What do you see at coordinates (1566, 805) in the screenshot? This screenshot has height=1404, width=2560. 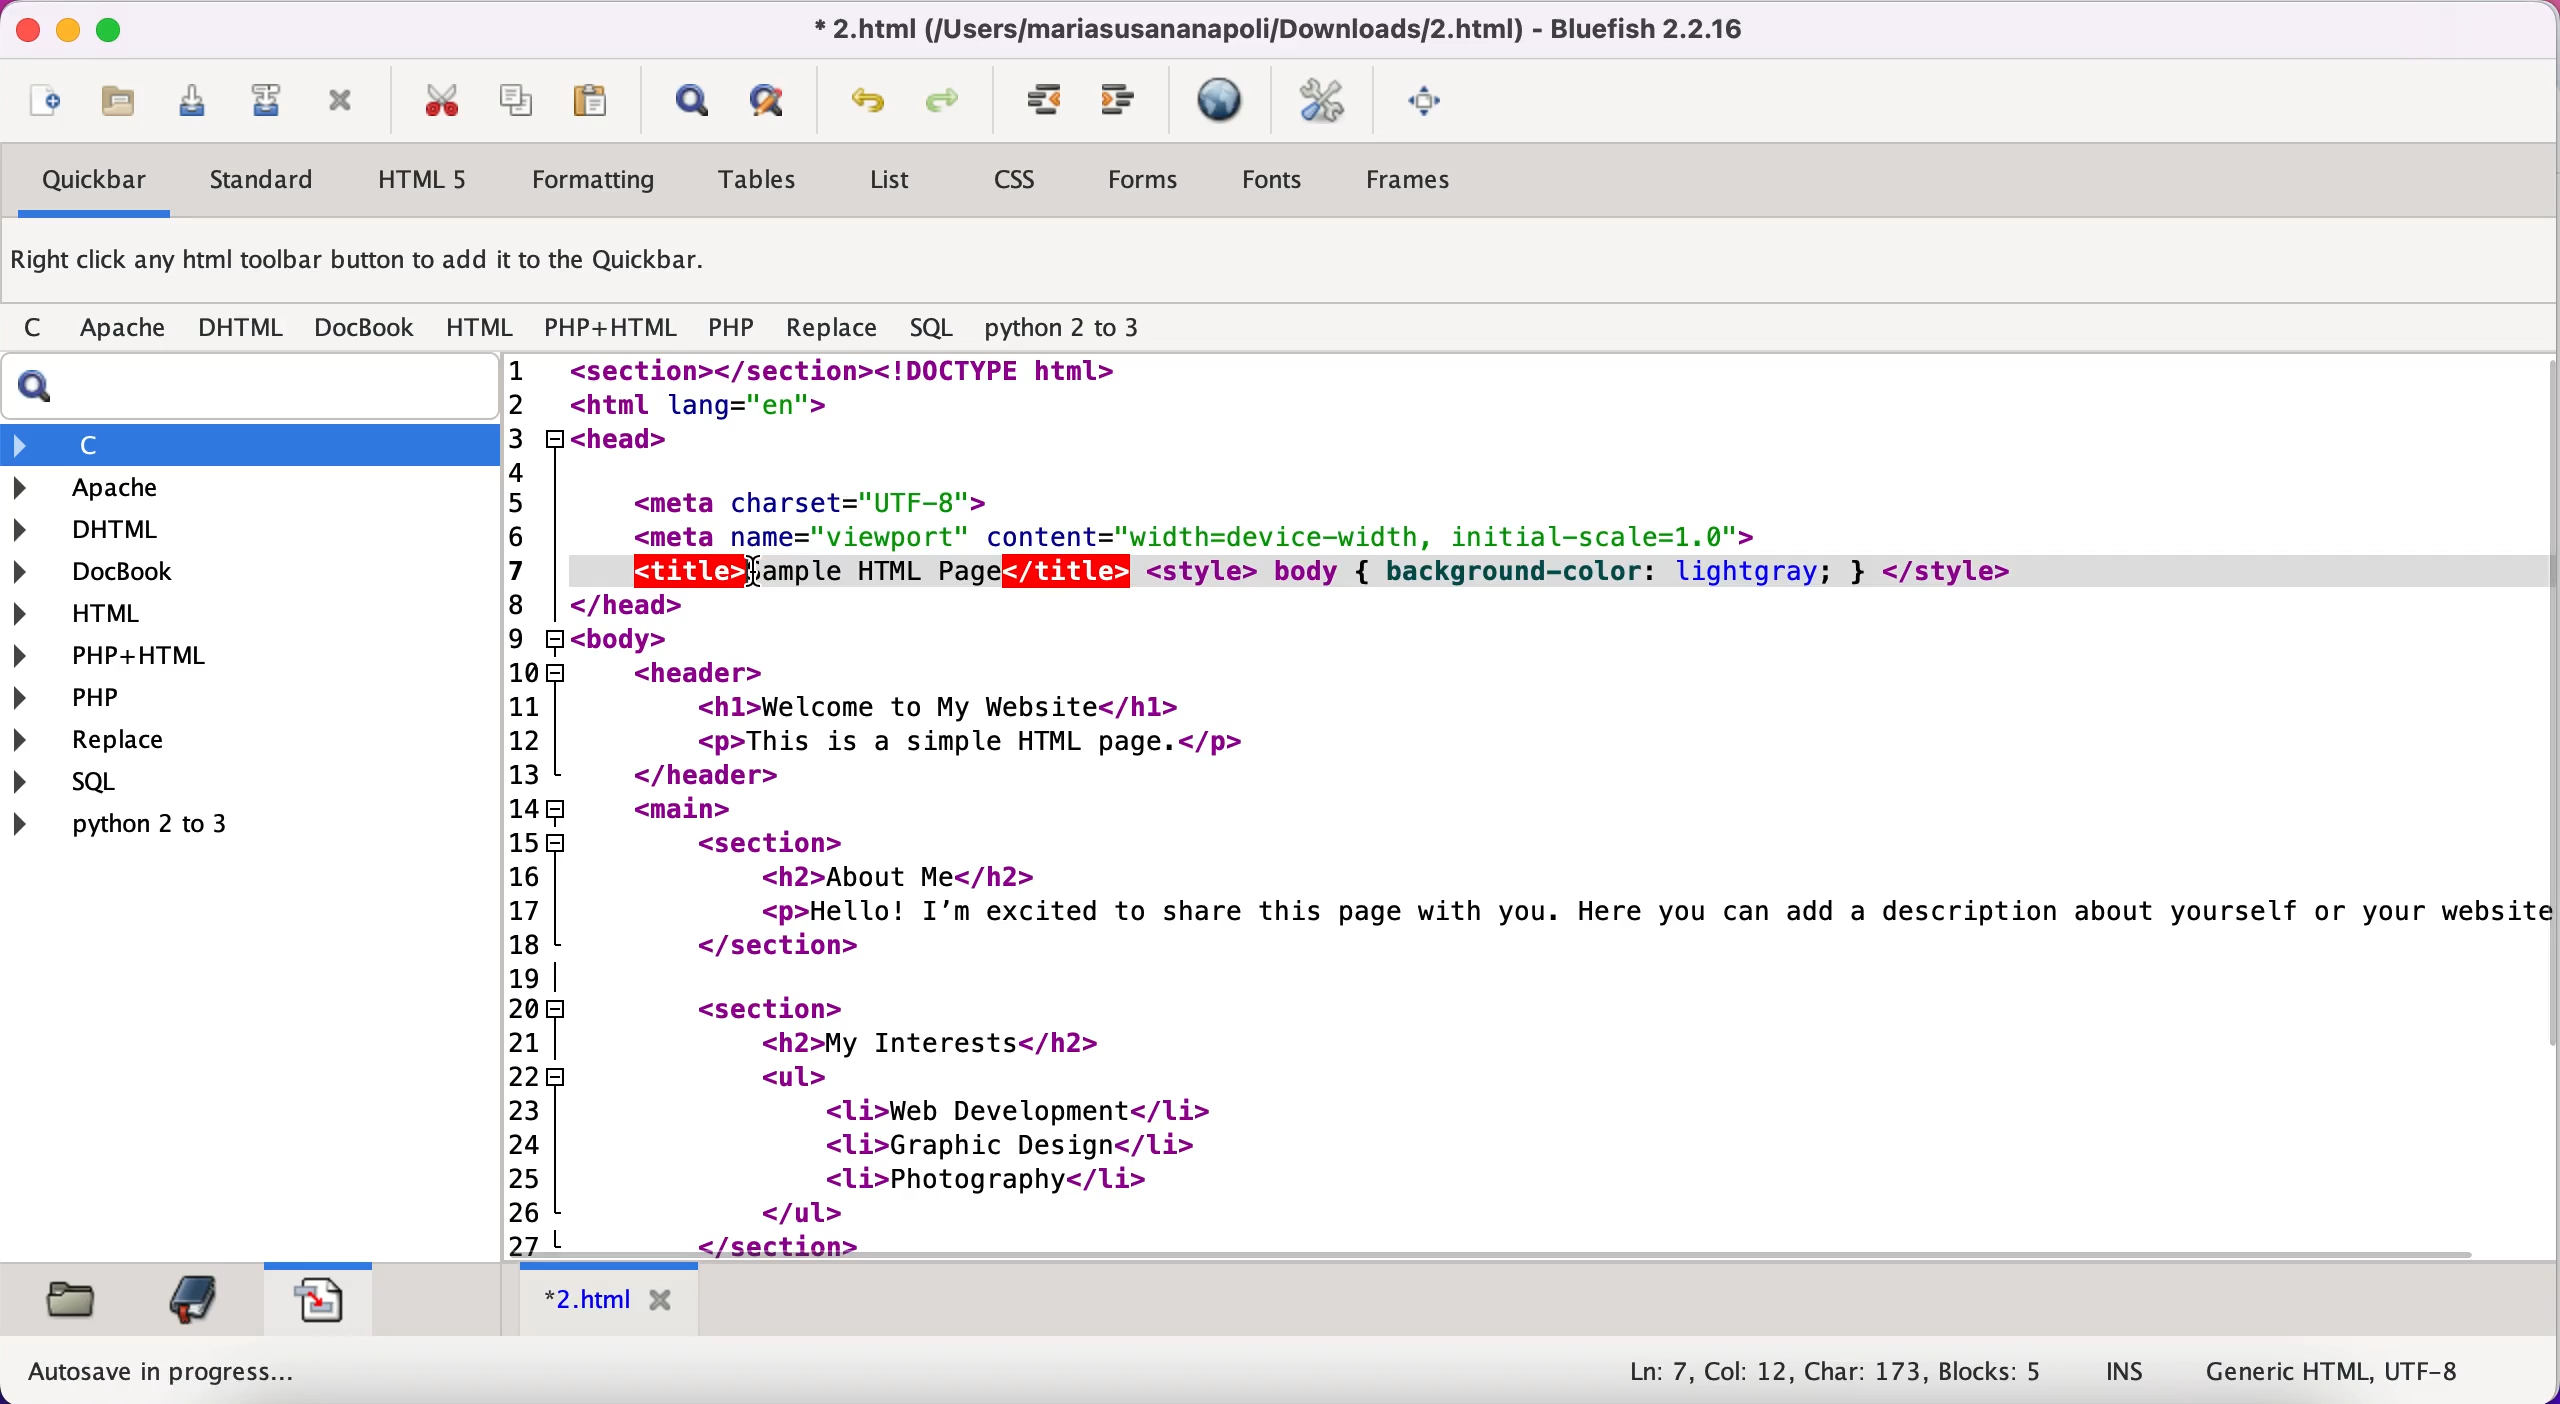 I see `Html code to create a website. It talks about "This is my website" in the header. In the <main> section it says "Hello! I am excited to share this page with you." It also lists different interests under "My interests" and provides the html code for designing the entire structure of the website. ` at bounding box center [1566, 805].